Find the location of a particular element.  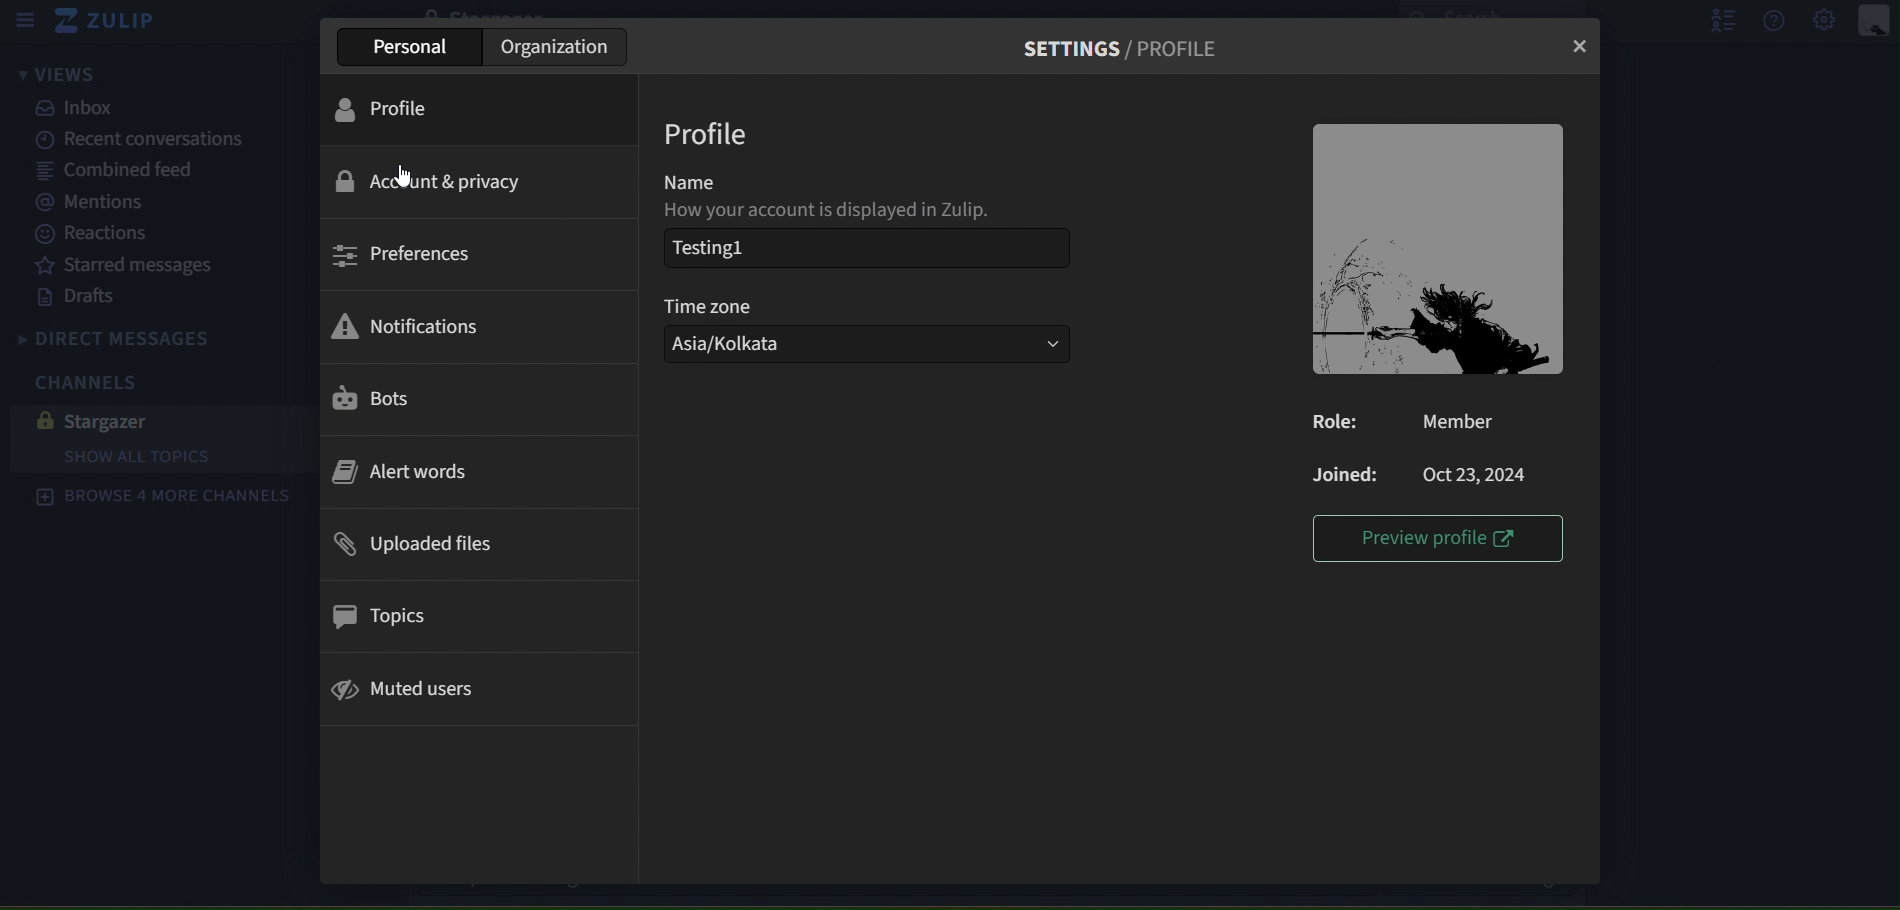

settings/Profile is located at coordinates (1128, 46).